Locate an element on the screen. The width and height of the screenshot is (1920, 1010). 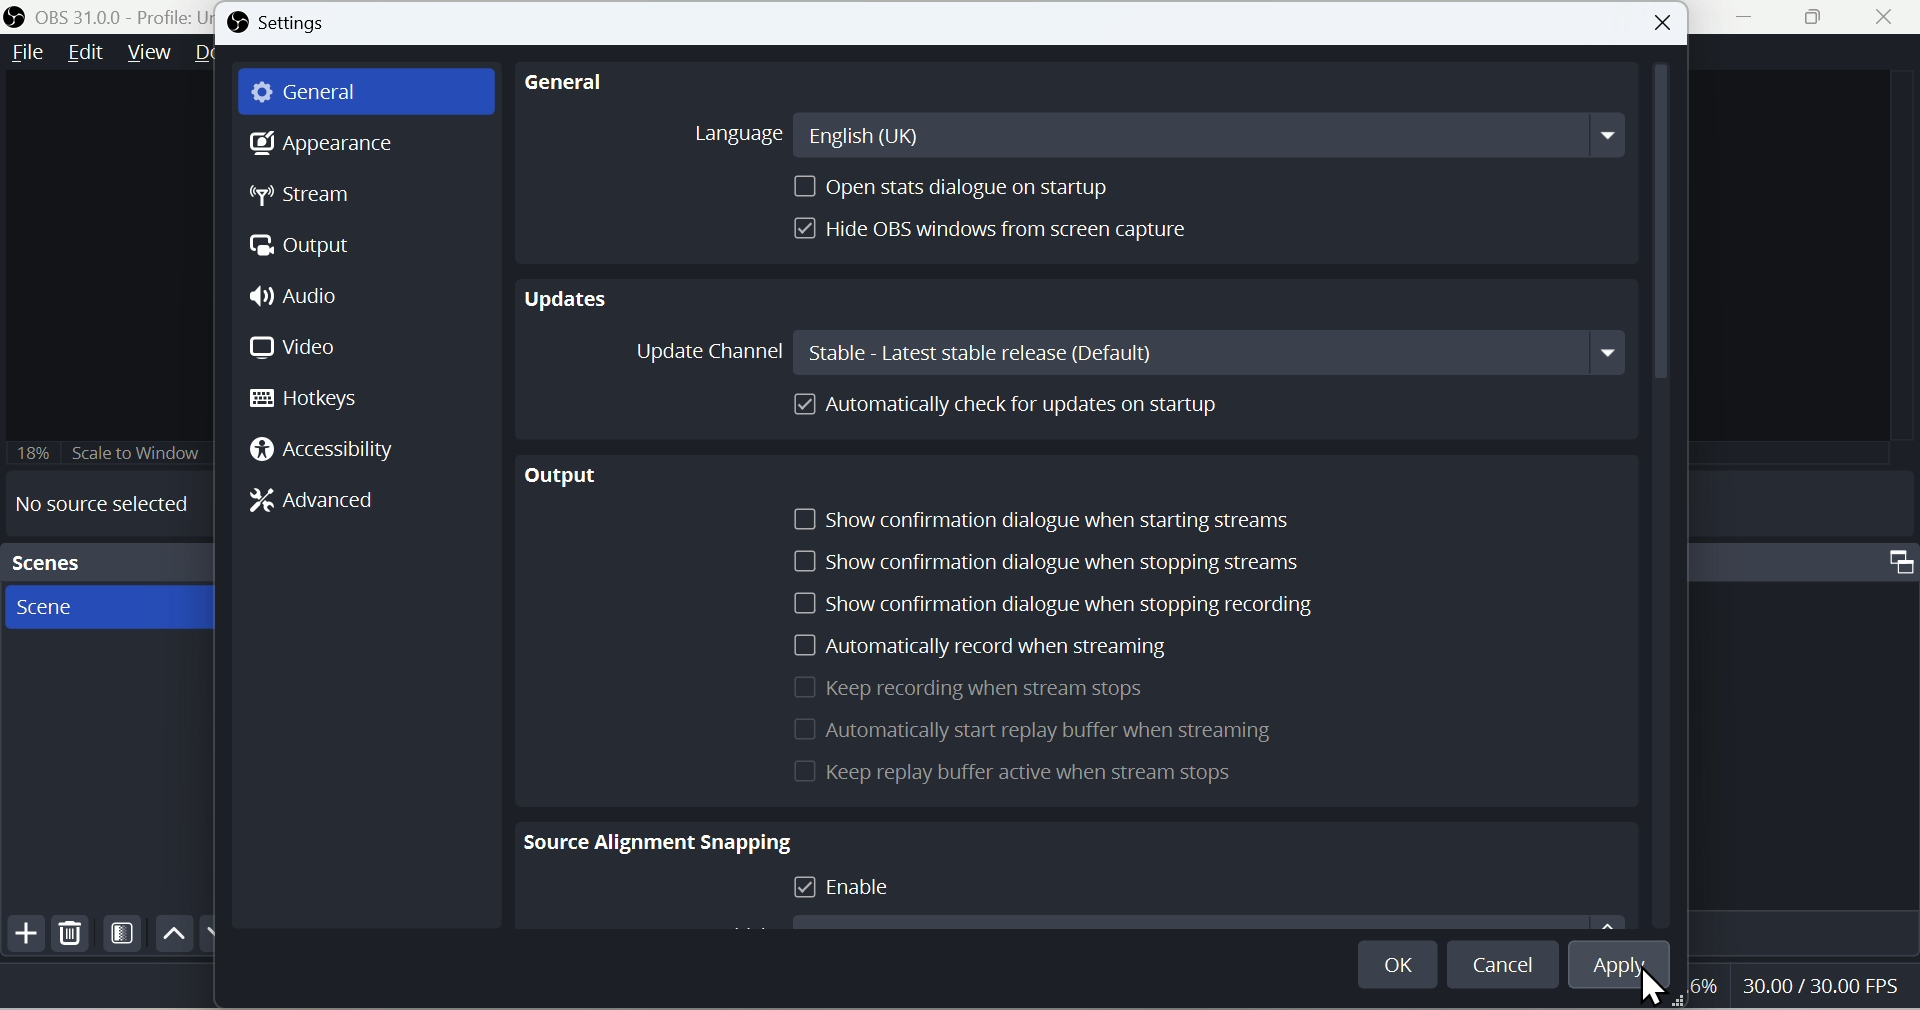
OK is located at coordinates (1399, 964).